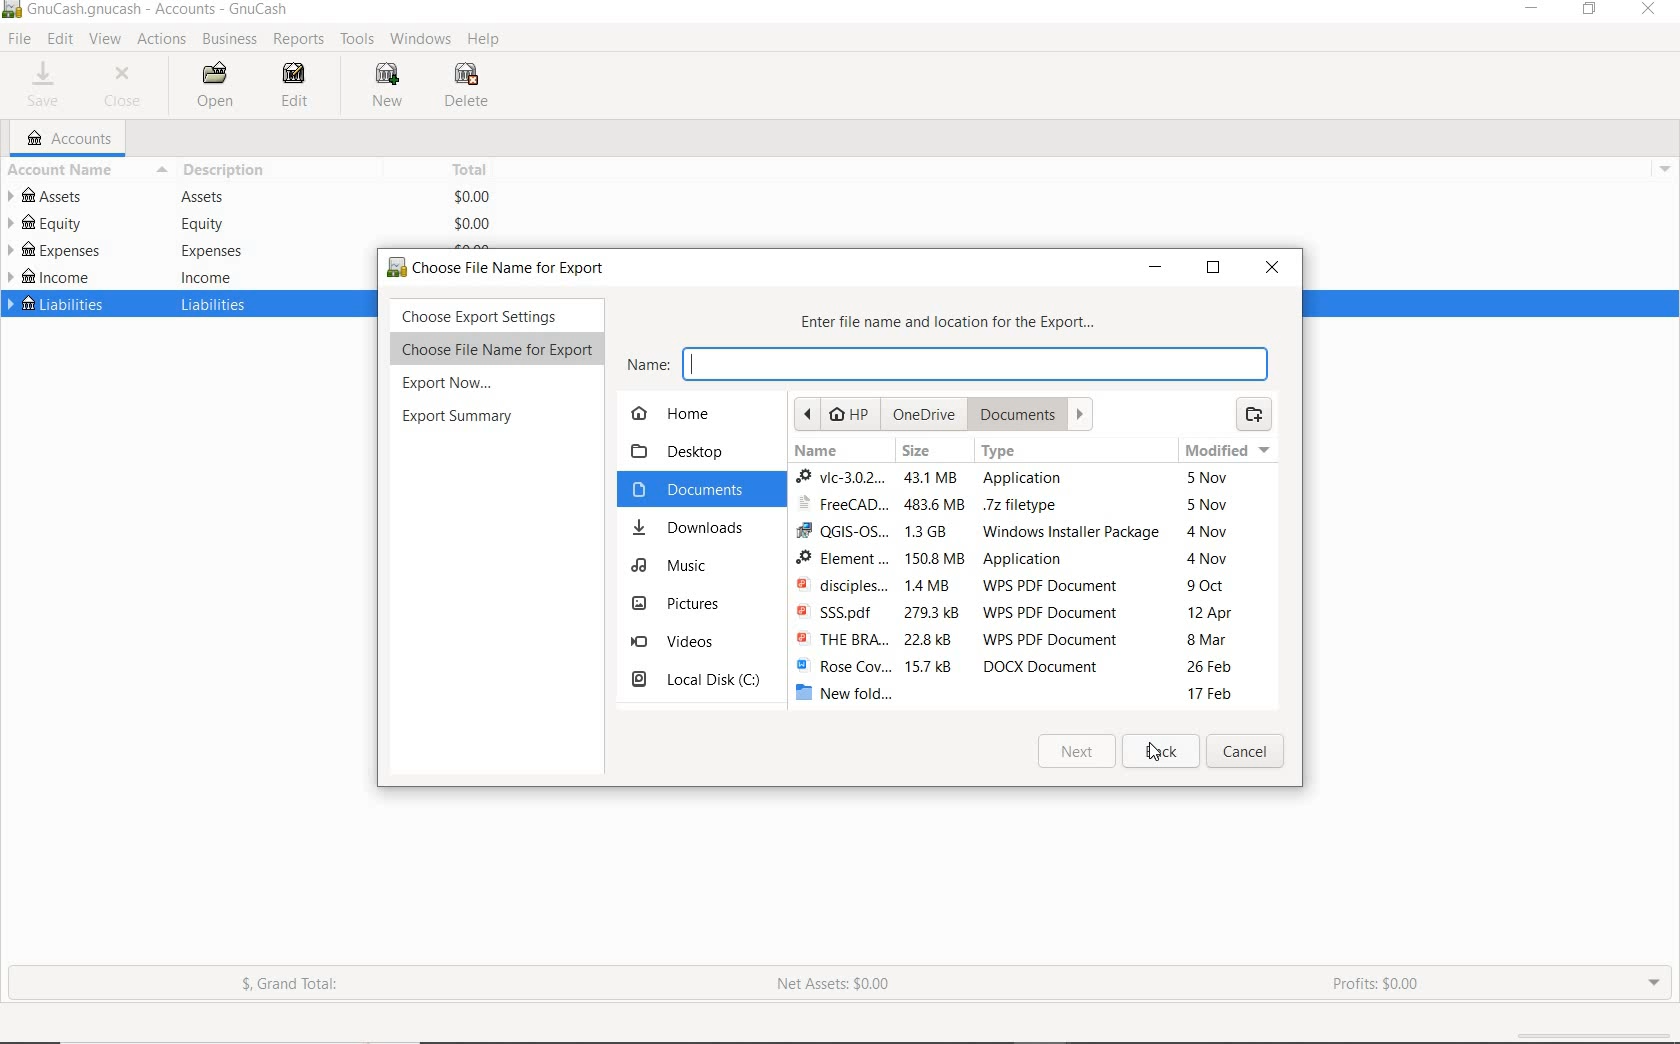 The image size is (1680, 1044). I want to click on $0.00, so click(472, 195).